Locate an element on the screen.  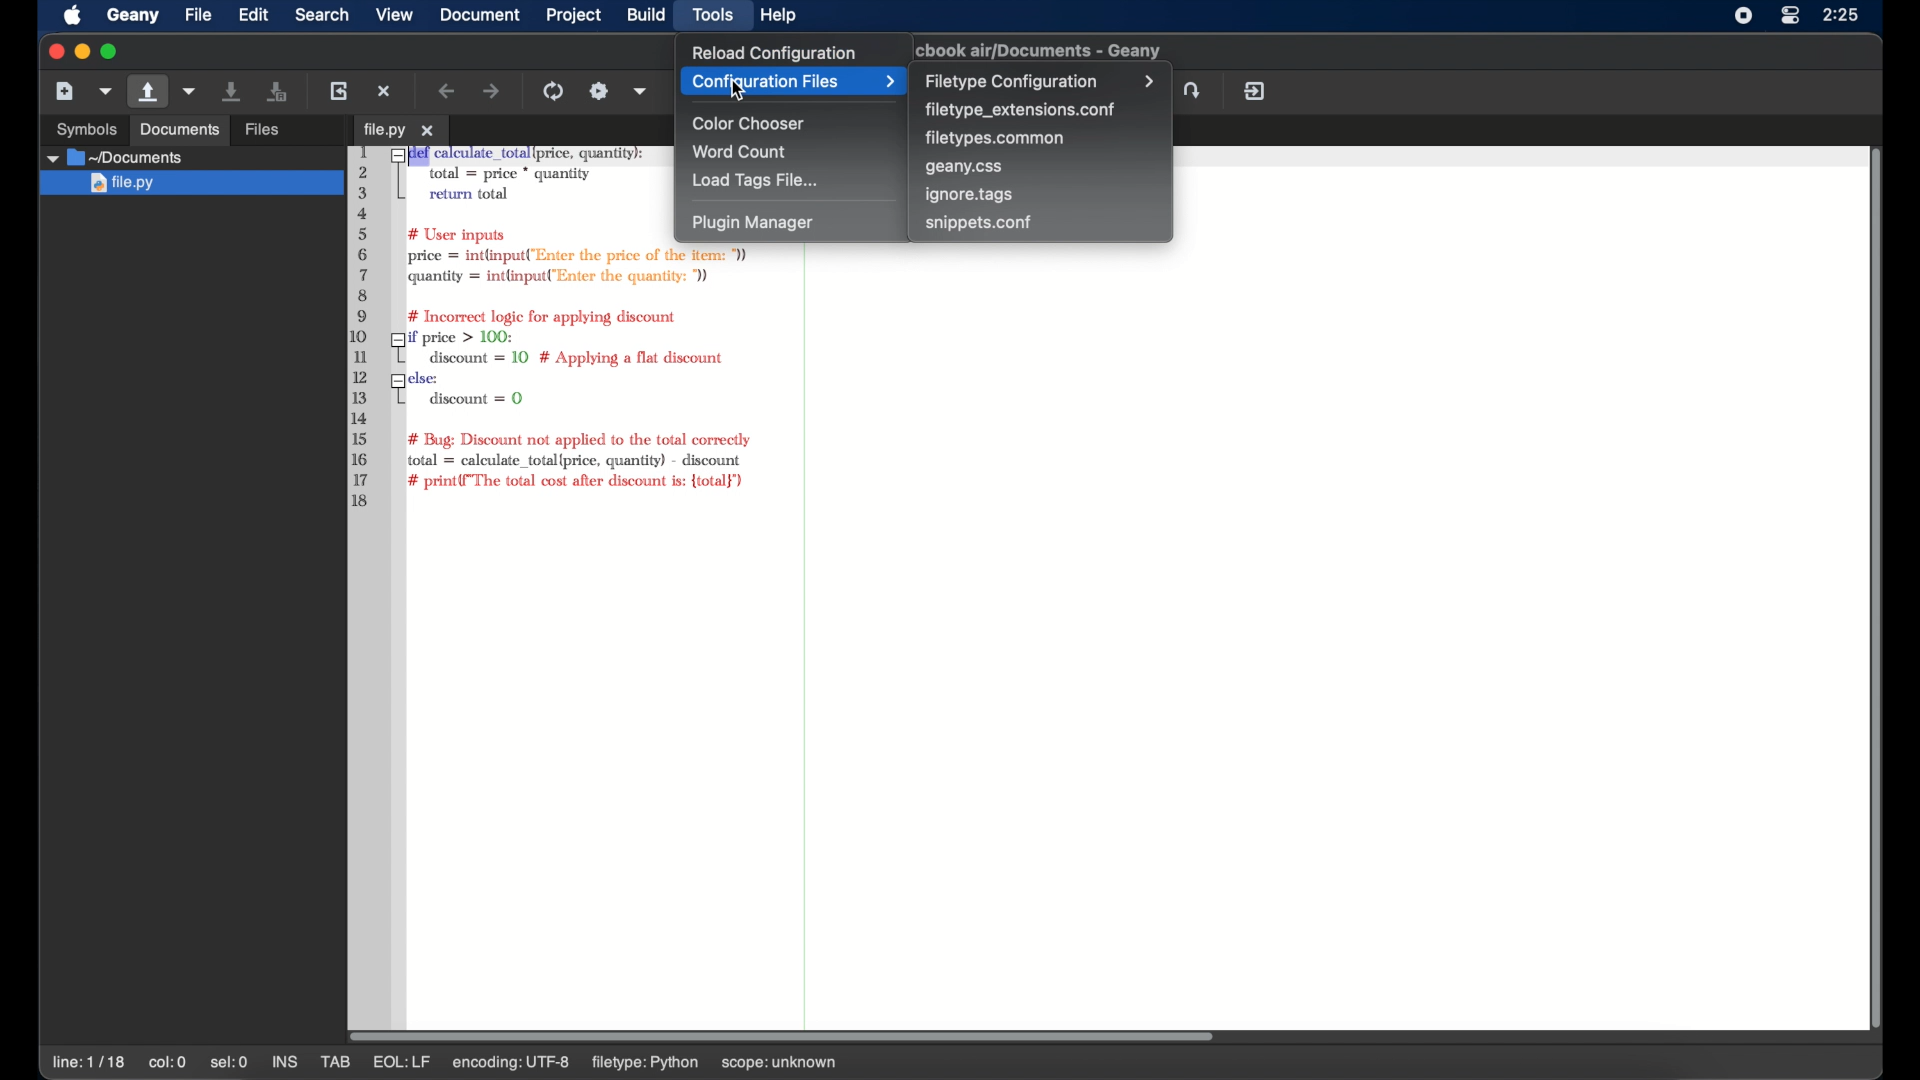
minimize is located at coordinates (80, 52).